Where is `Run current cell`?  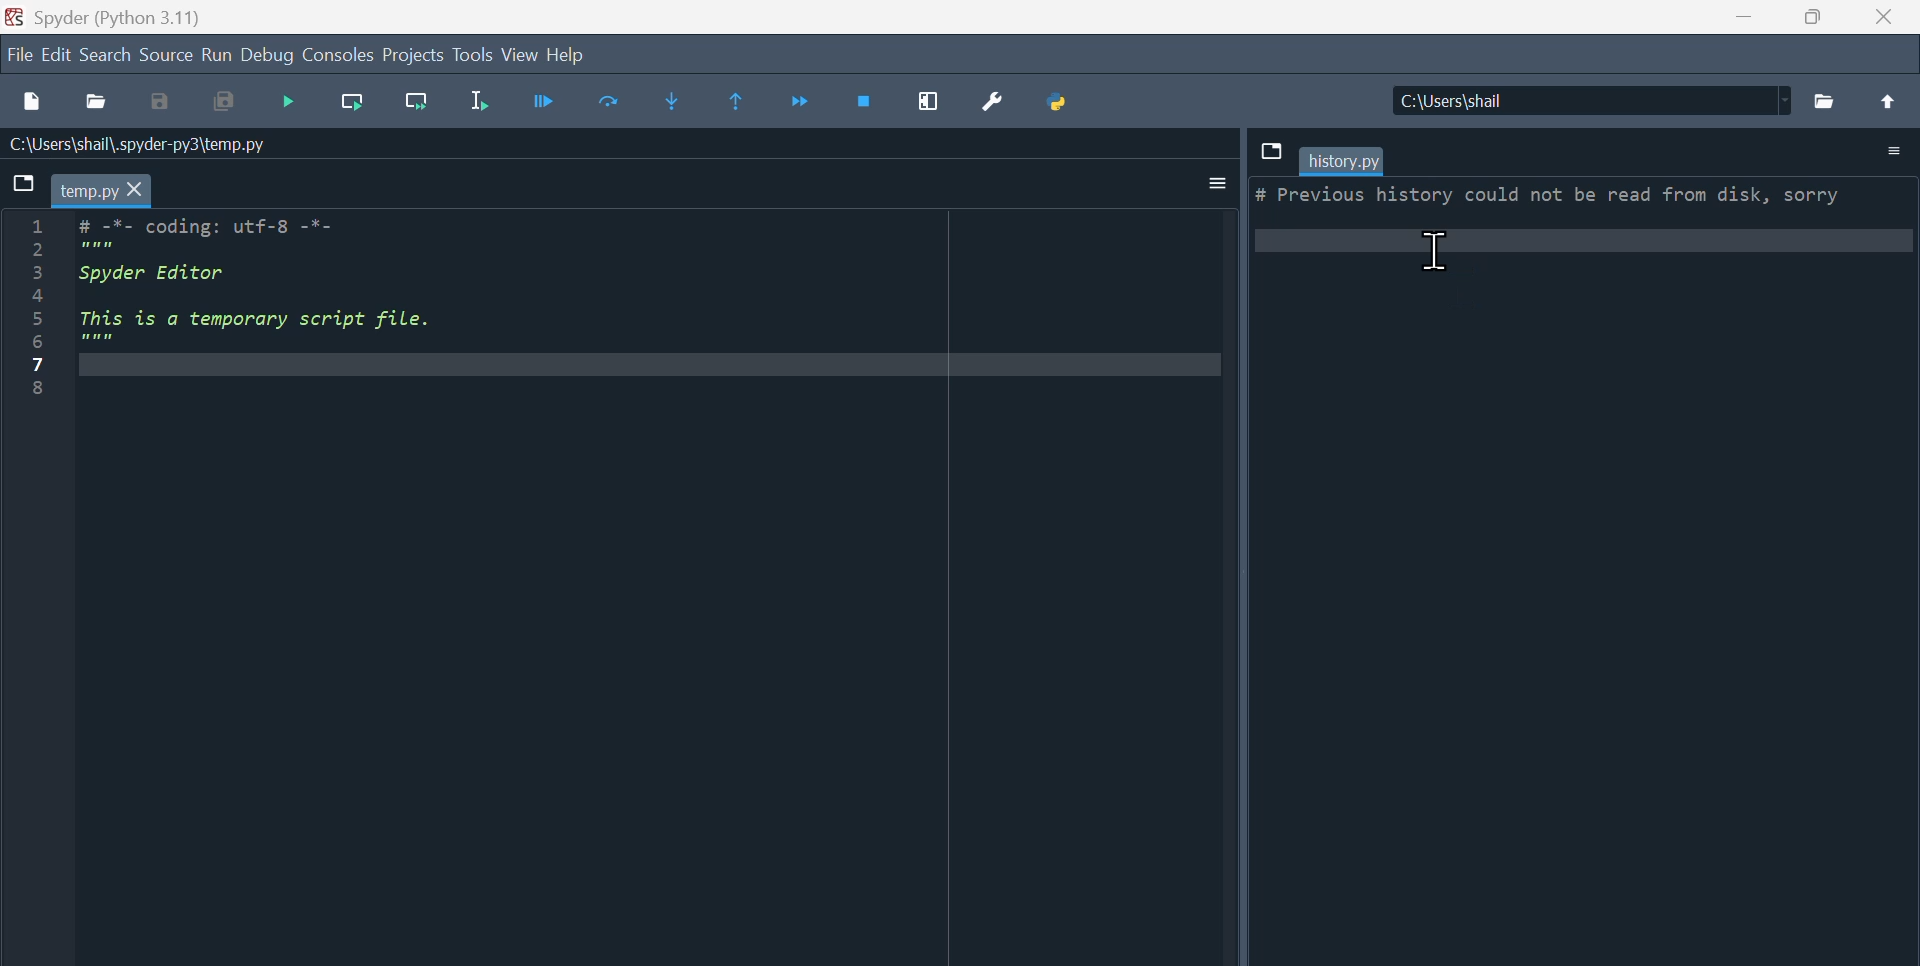 Run current cell is located at coordinates (351, 100).